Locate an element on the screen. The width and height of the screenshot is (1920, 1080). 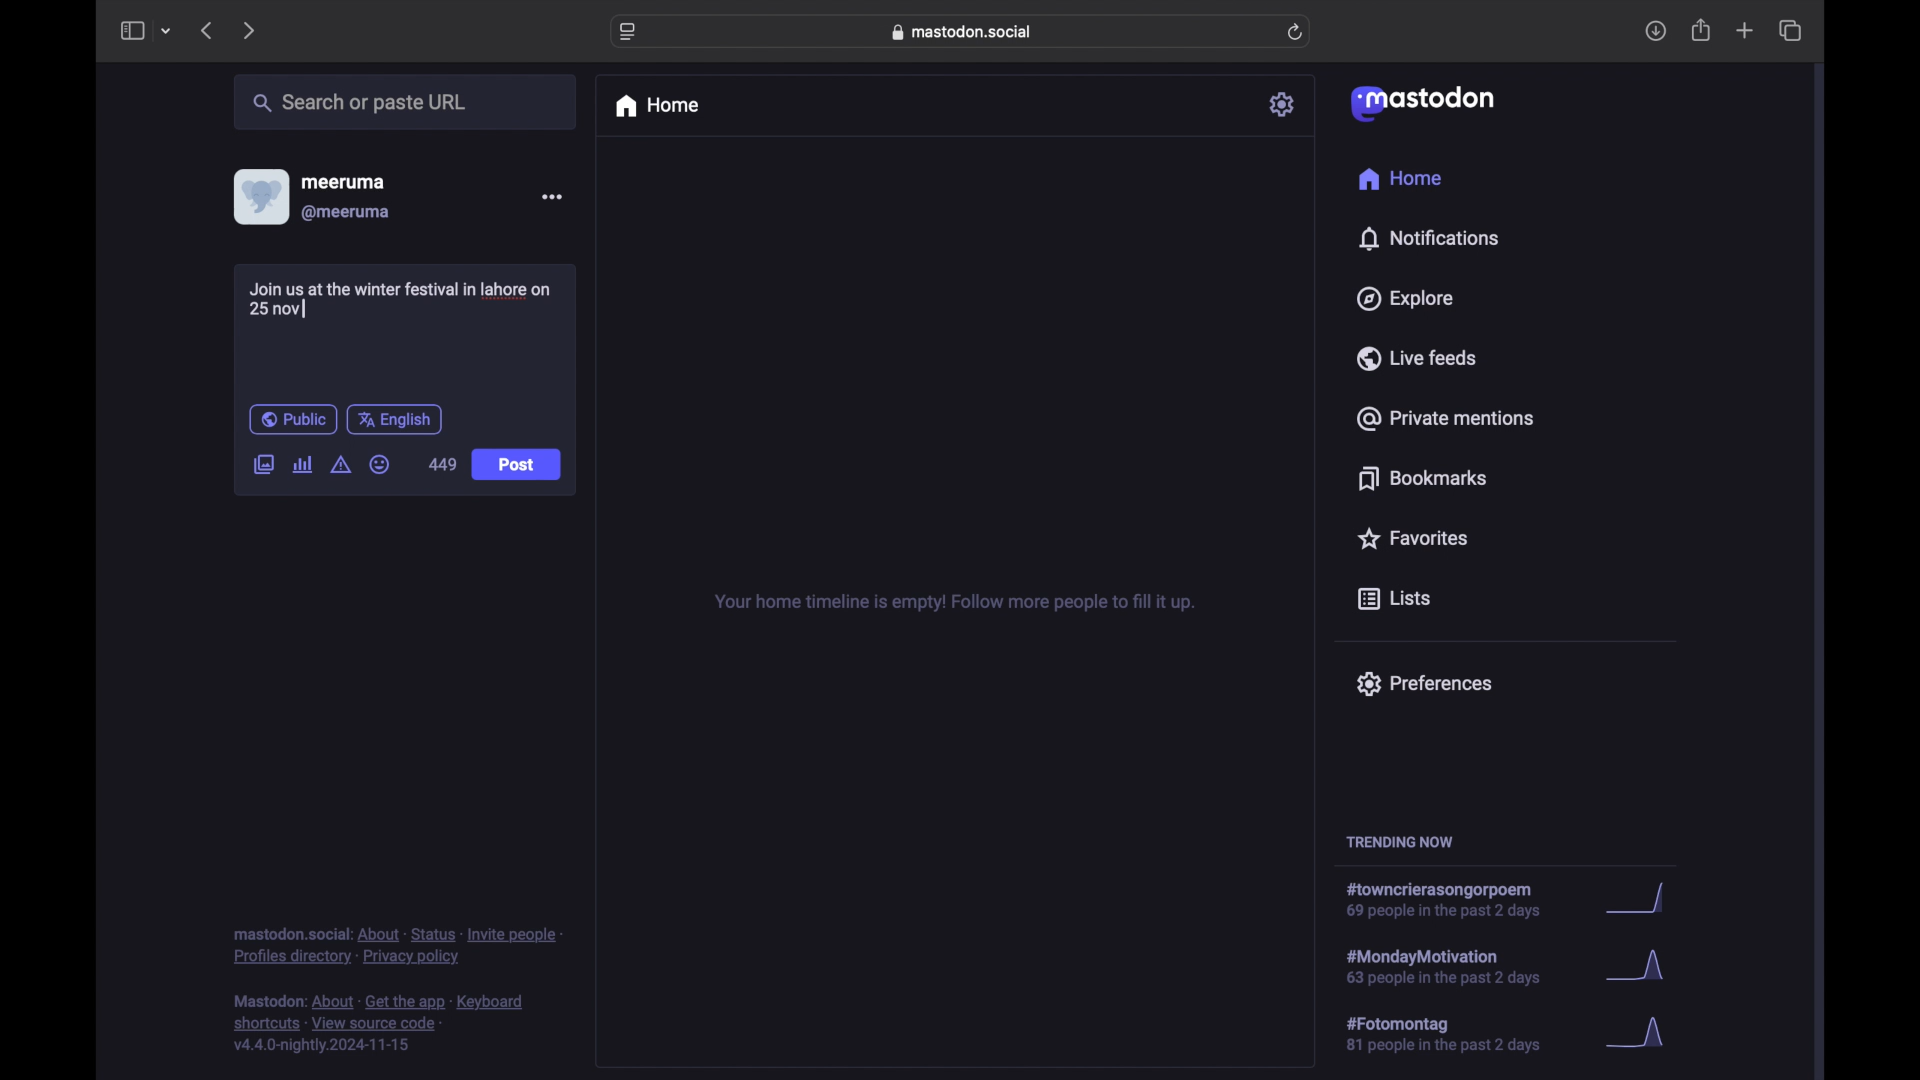
notifications is located at coordinates (1428, 238).